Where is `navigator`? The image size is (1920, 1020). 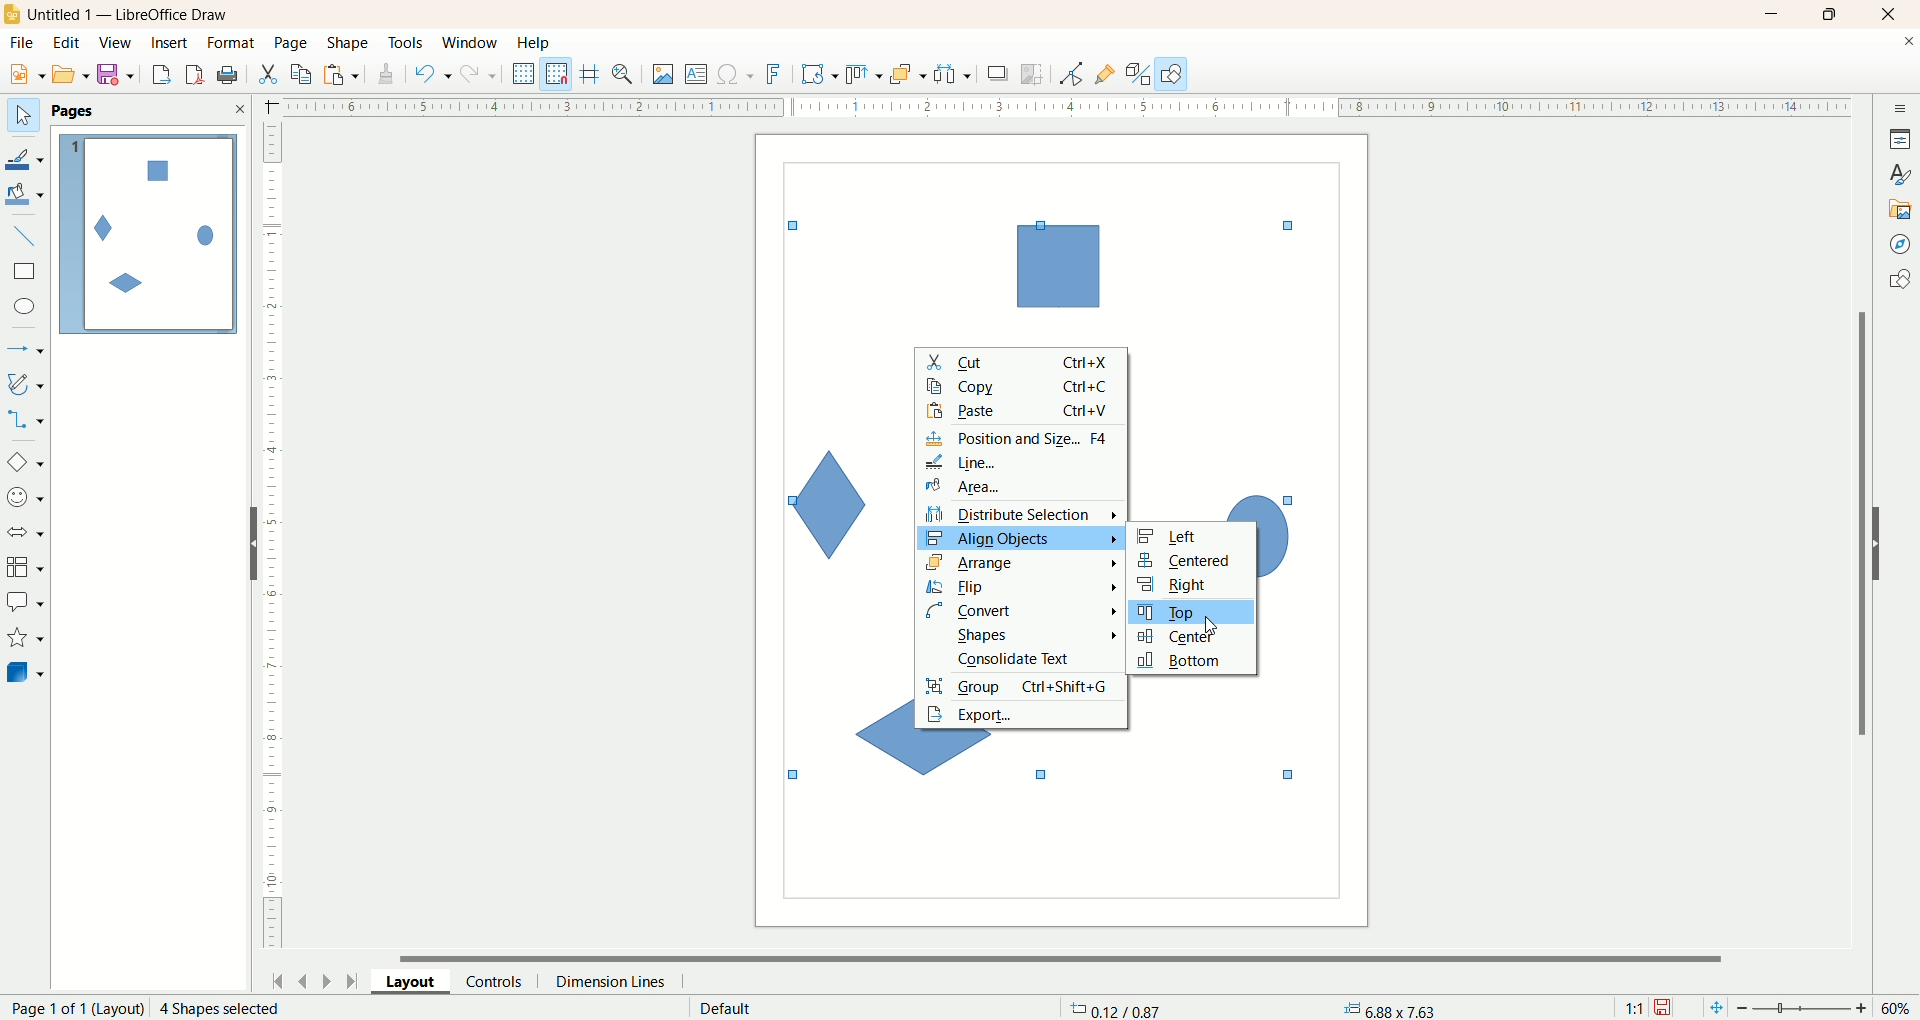
navigator is located at coordinates (1901, 245).